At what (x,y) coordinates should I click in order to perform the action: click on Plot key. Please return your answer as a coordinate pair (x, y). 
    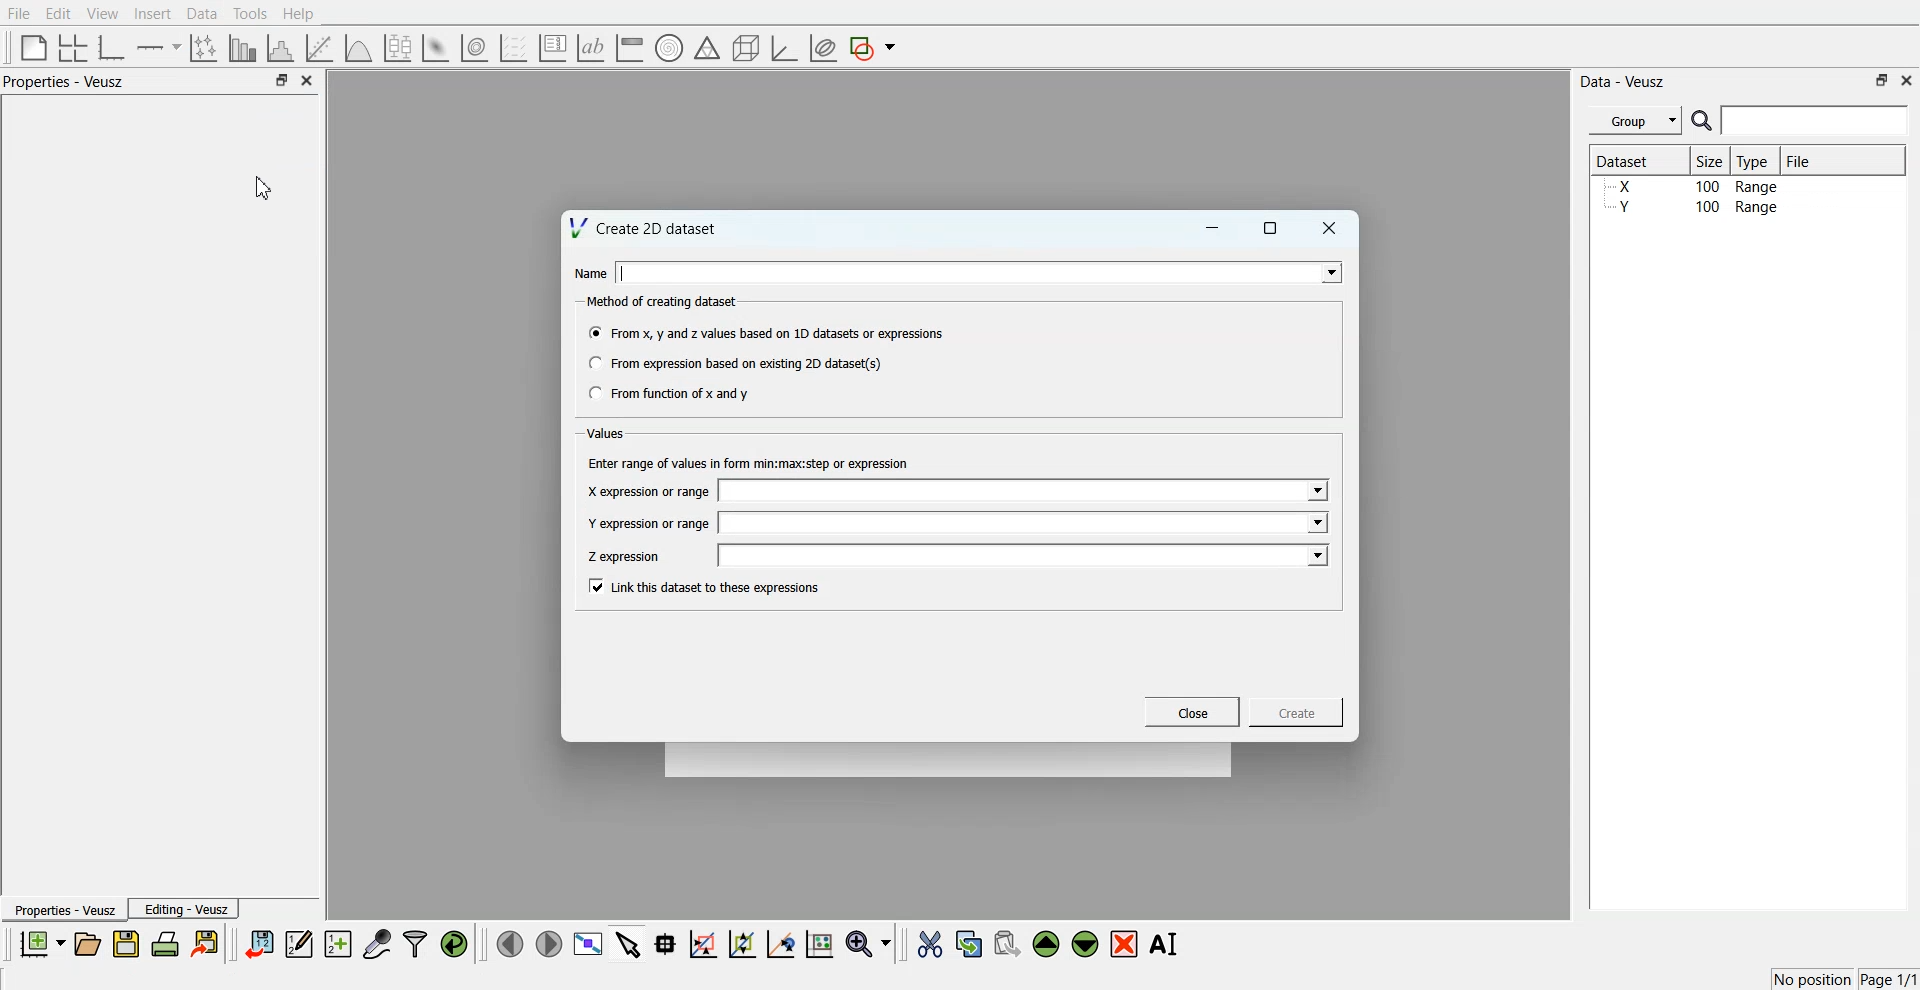
    Looking at the image, I should click on (552, 48).